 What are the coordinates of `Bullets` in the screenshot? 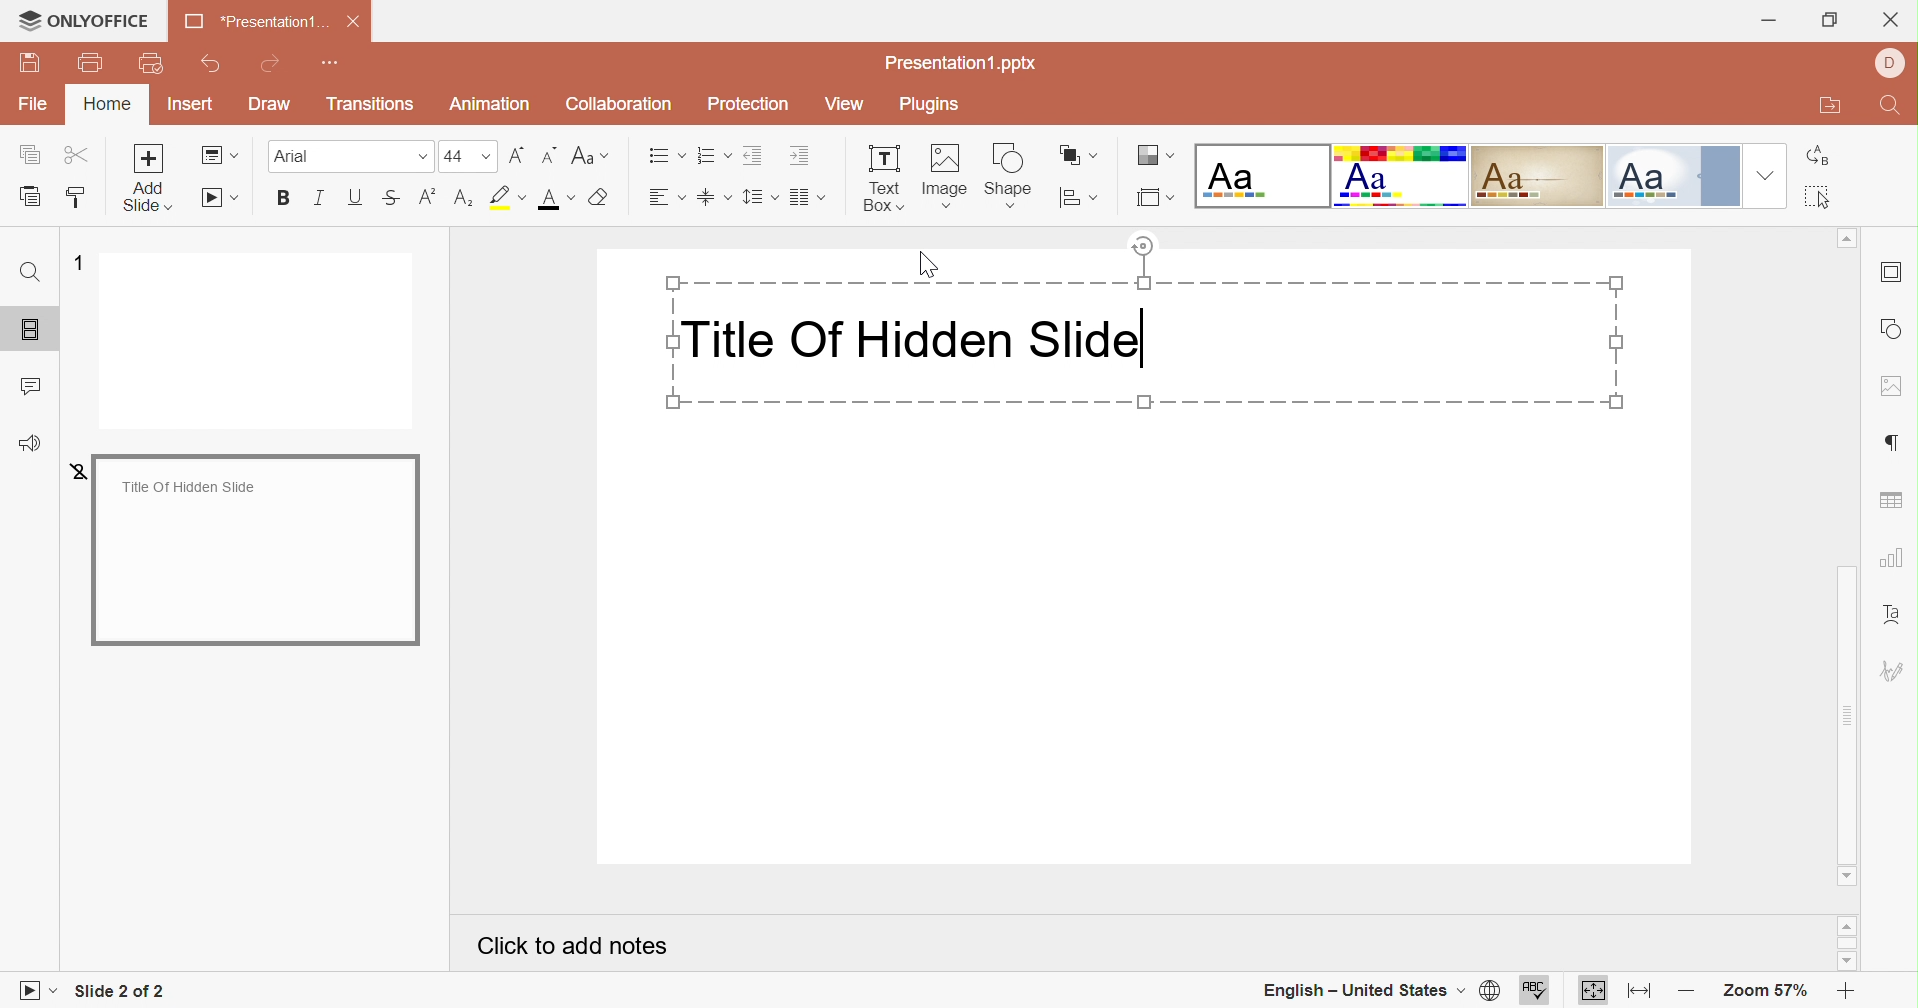 It's located at (663, 155).